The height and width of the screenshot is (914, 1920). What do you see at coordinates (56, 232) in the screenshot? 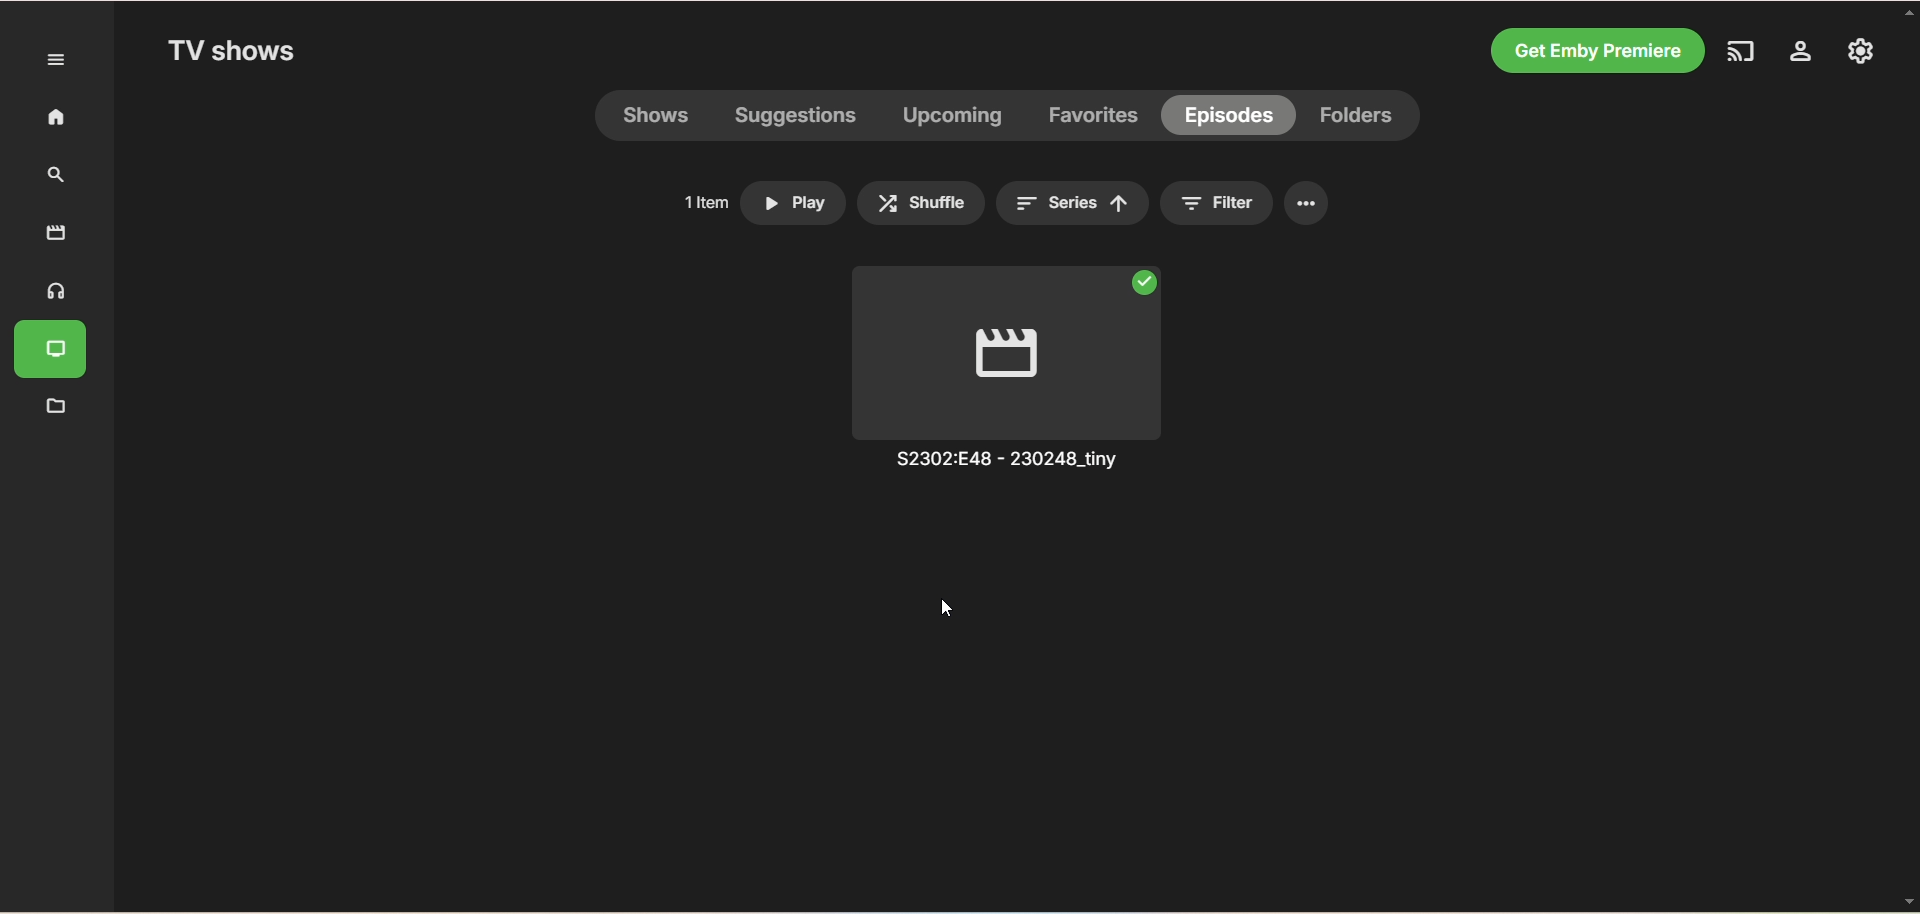
I see `movies` at bounding box center [56, 232].